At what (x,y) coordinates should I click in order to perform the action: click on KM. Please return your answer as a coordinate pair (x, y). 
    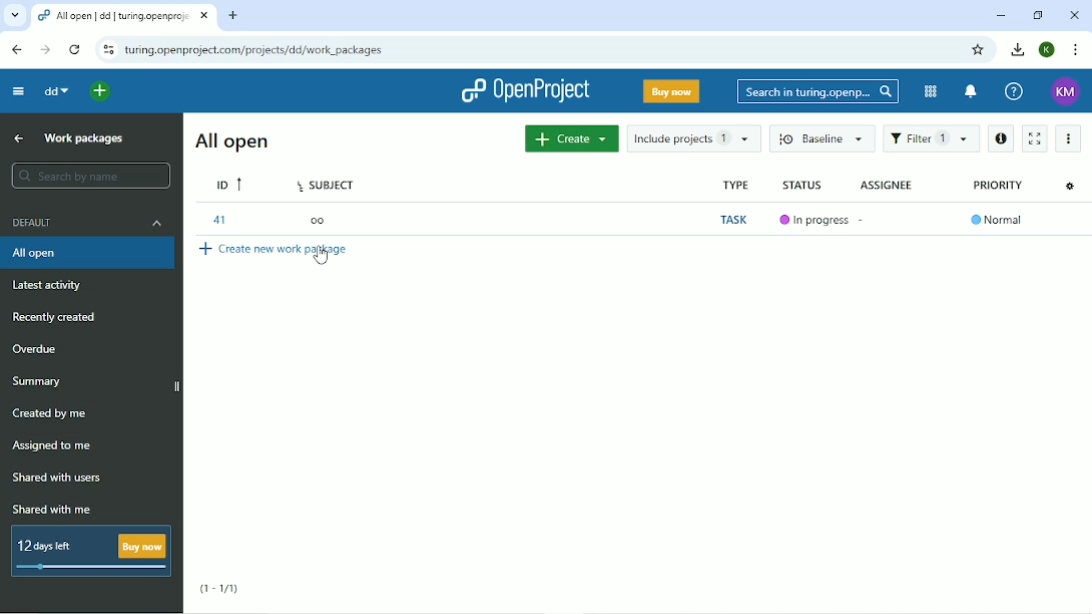
    Looking at the image, I should click on (1064, 91).